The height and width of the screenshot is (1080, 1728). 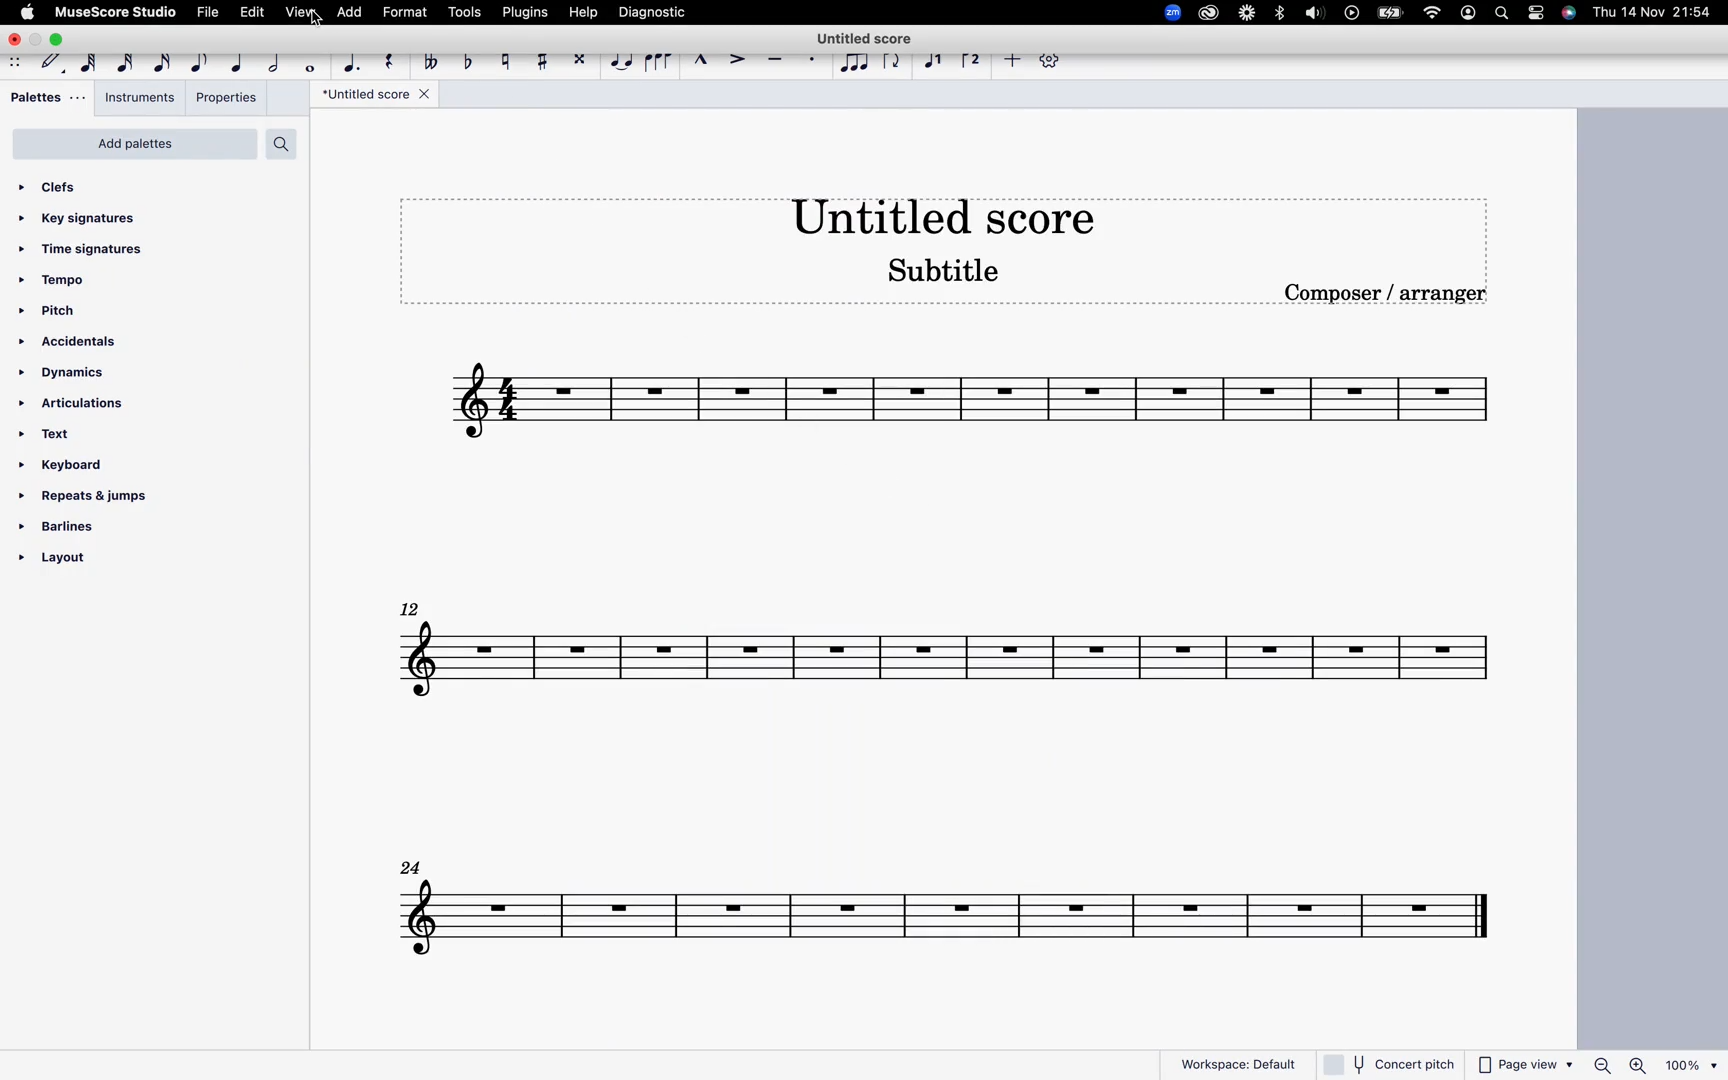 What do you see at coordinates (698, 59) in the screenshot?
I see `marcato` at bounding box center [698, 59].